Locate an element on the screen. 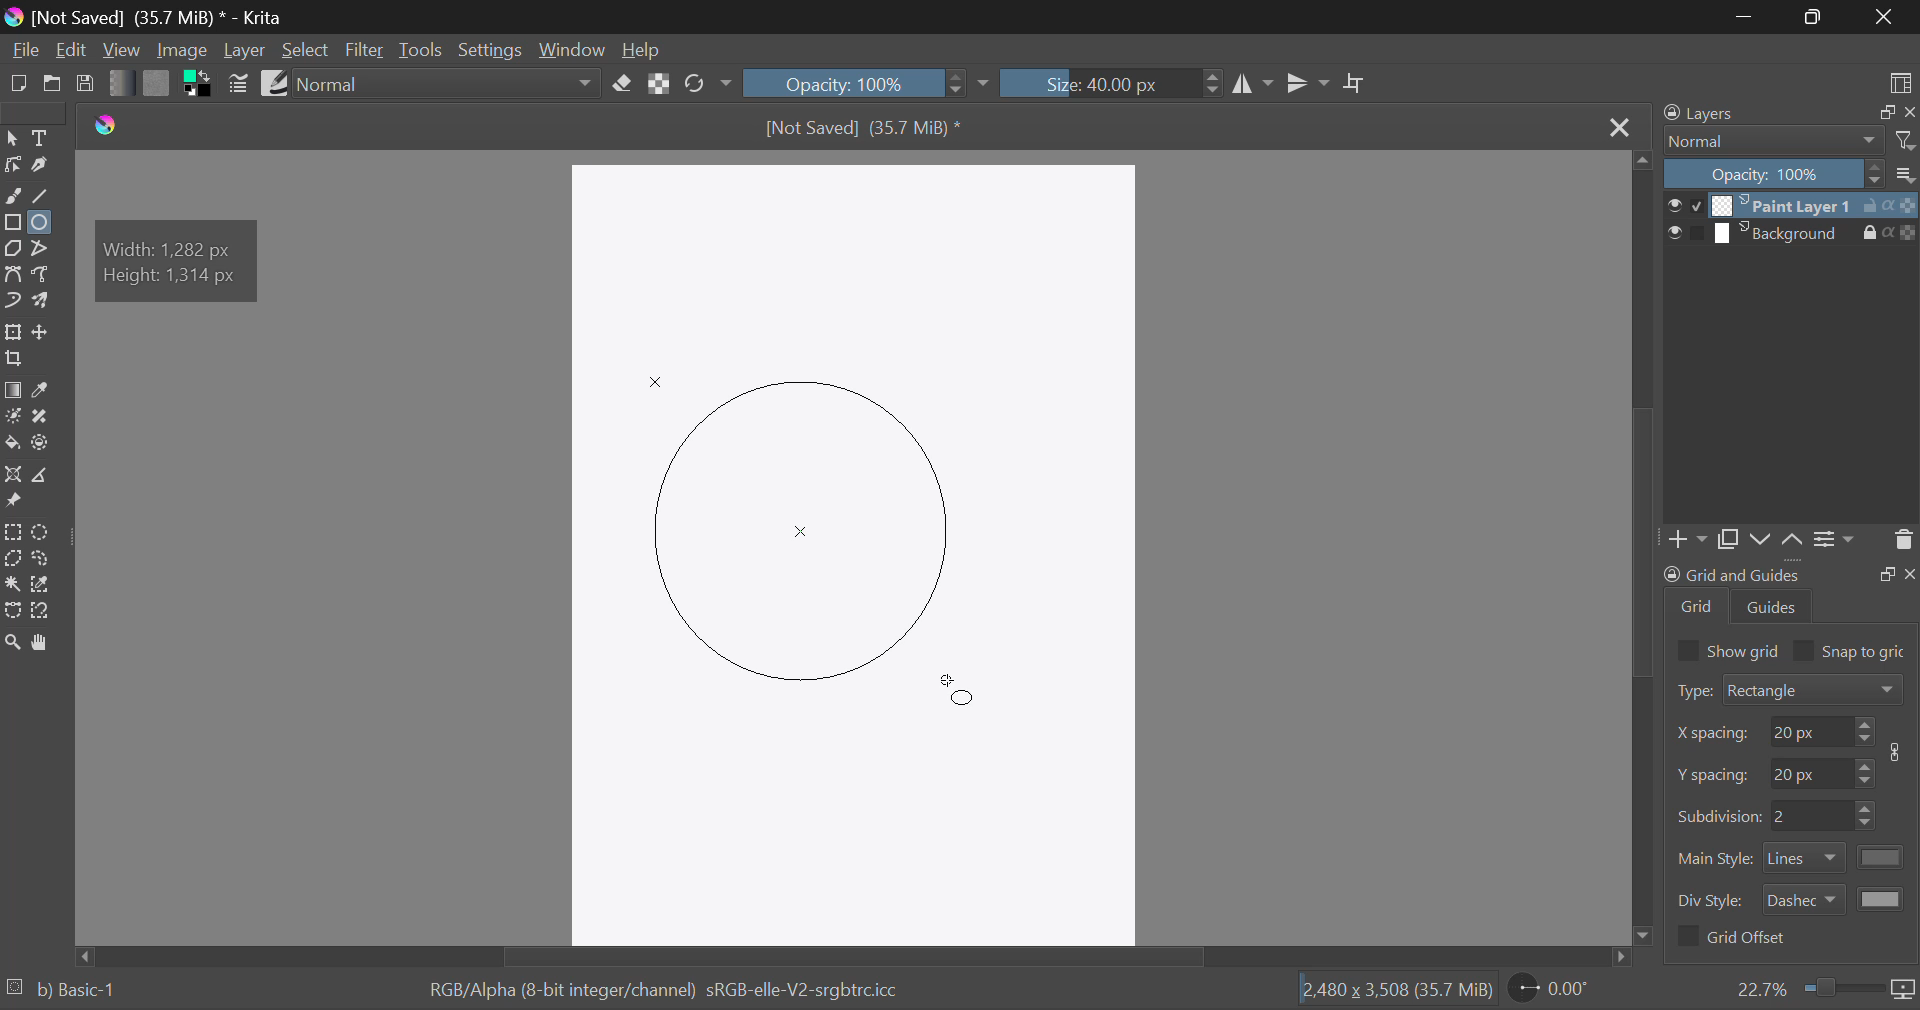 The height and width of the screenshot is (1010, 1920). logo is located at coordinates (102, 129).